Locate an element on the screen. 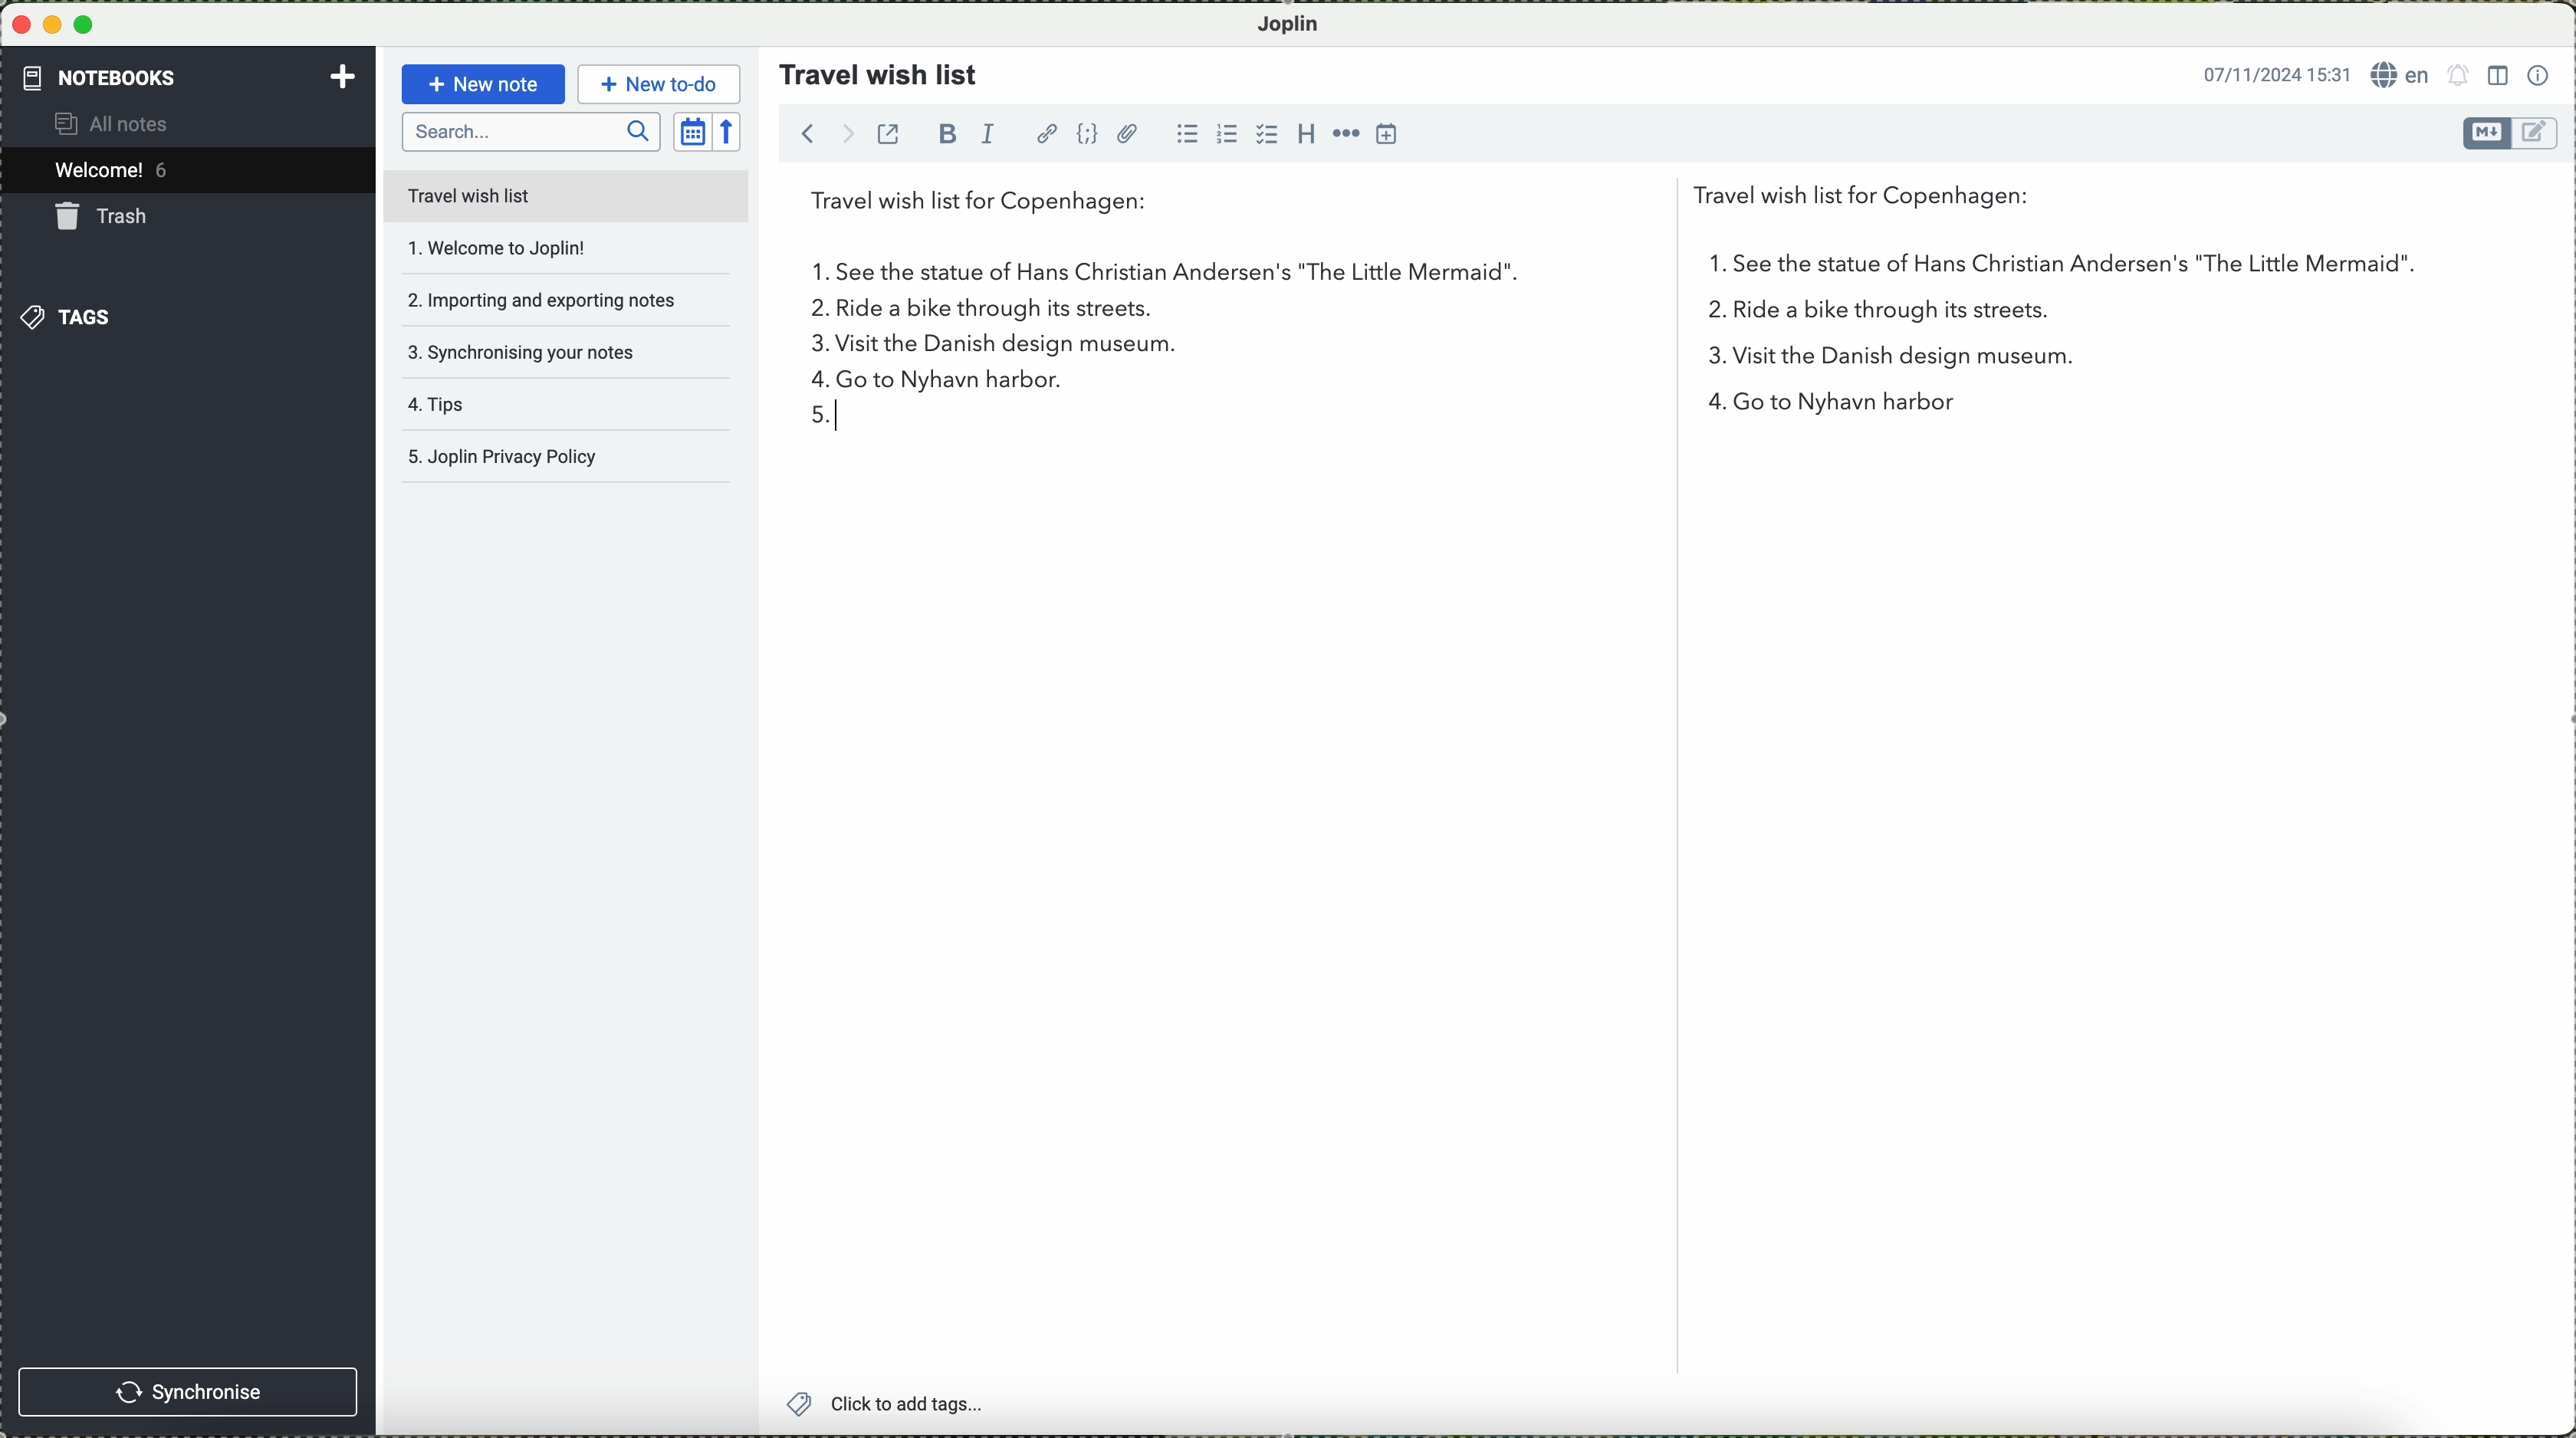  new note button is located at coordinates (480, 84).